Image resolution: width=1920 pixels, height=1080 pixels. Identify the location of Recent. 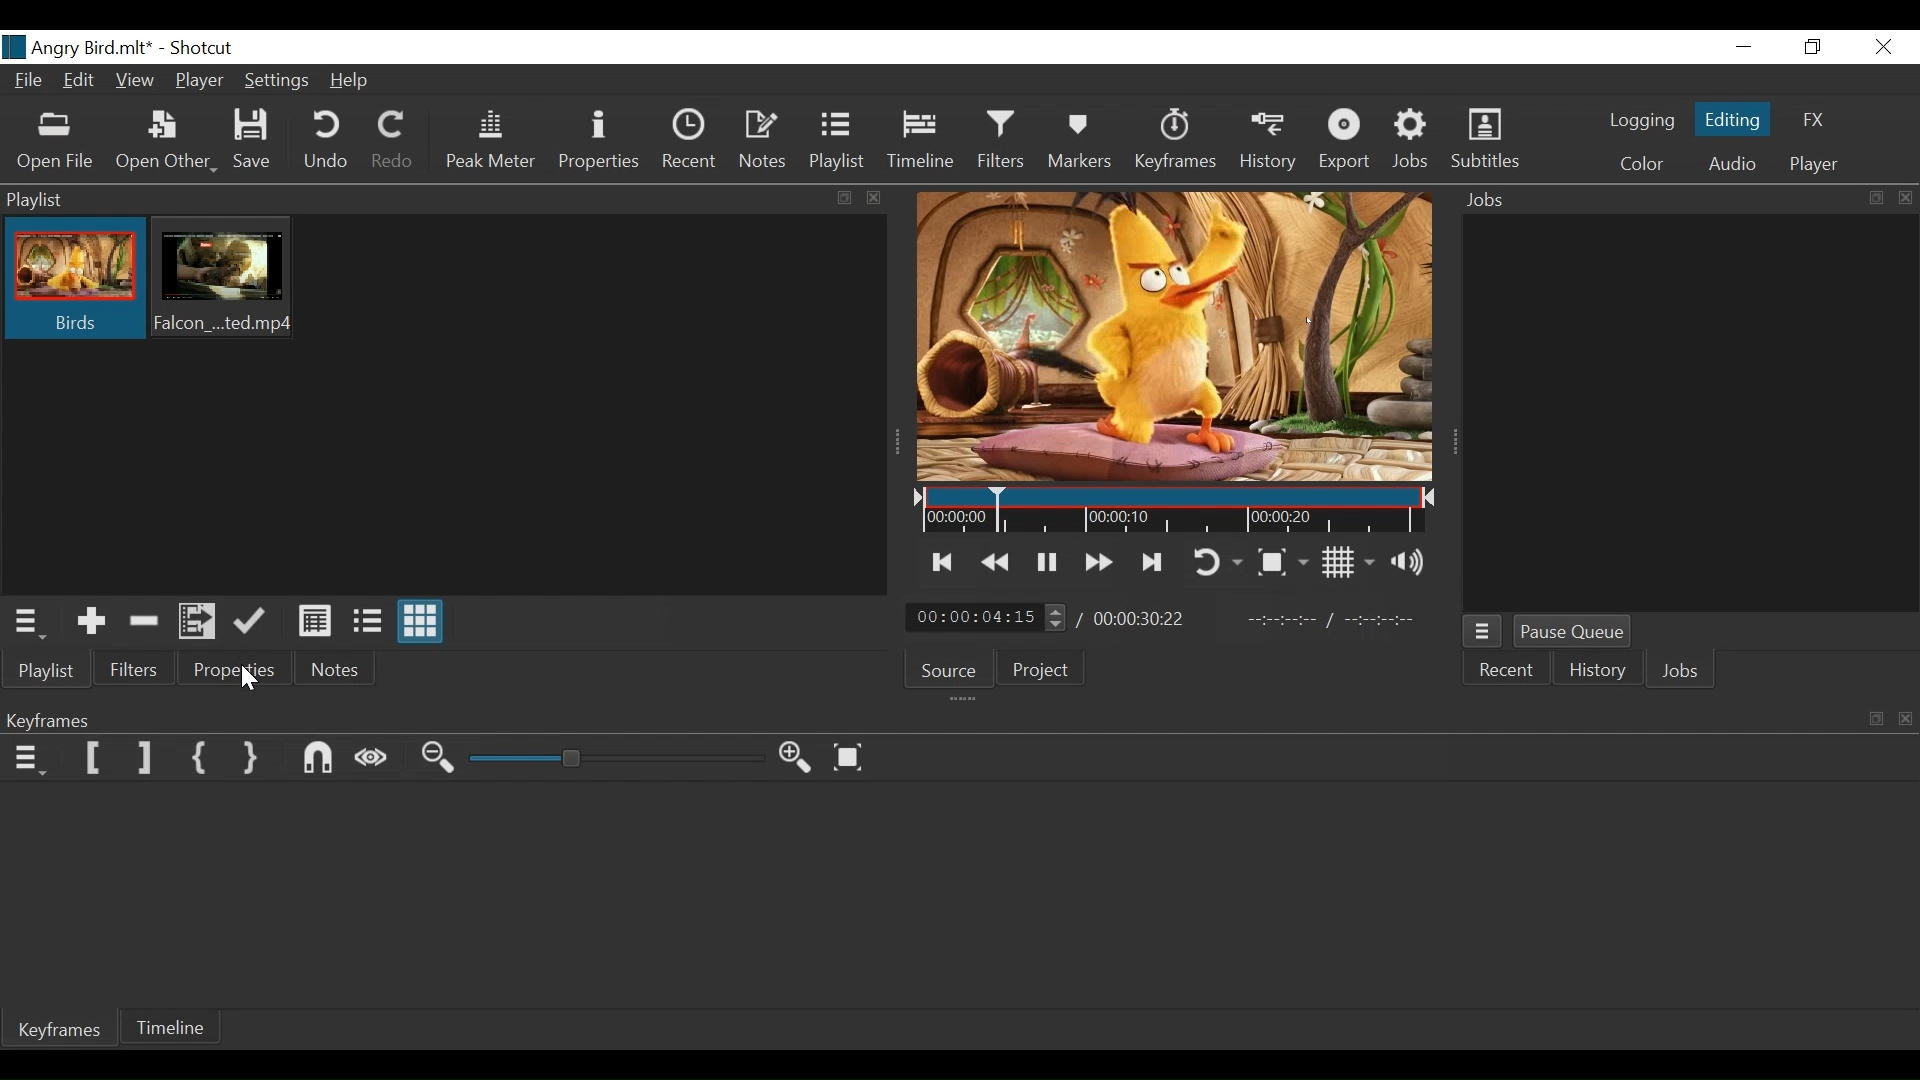
(1510, 671).